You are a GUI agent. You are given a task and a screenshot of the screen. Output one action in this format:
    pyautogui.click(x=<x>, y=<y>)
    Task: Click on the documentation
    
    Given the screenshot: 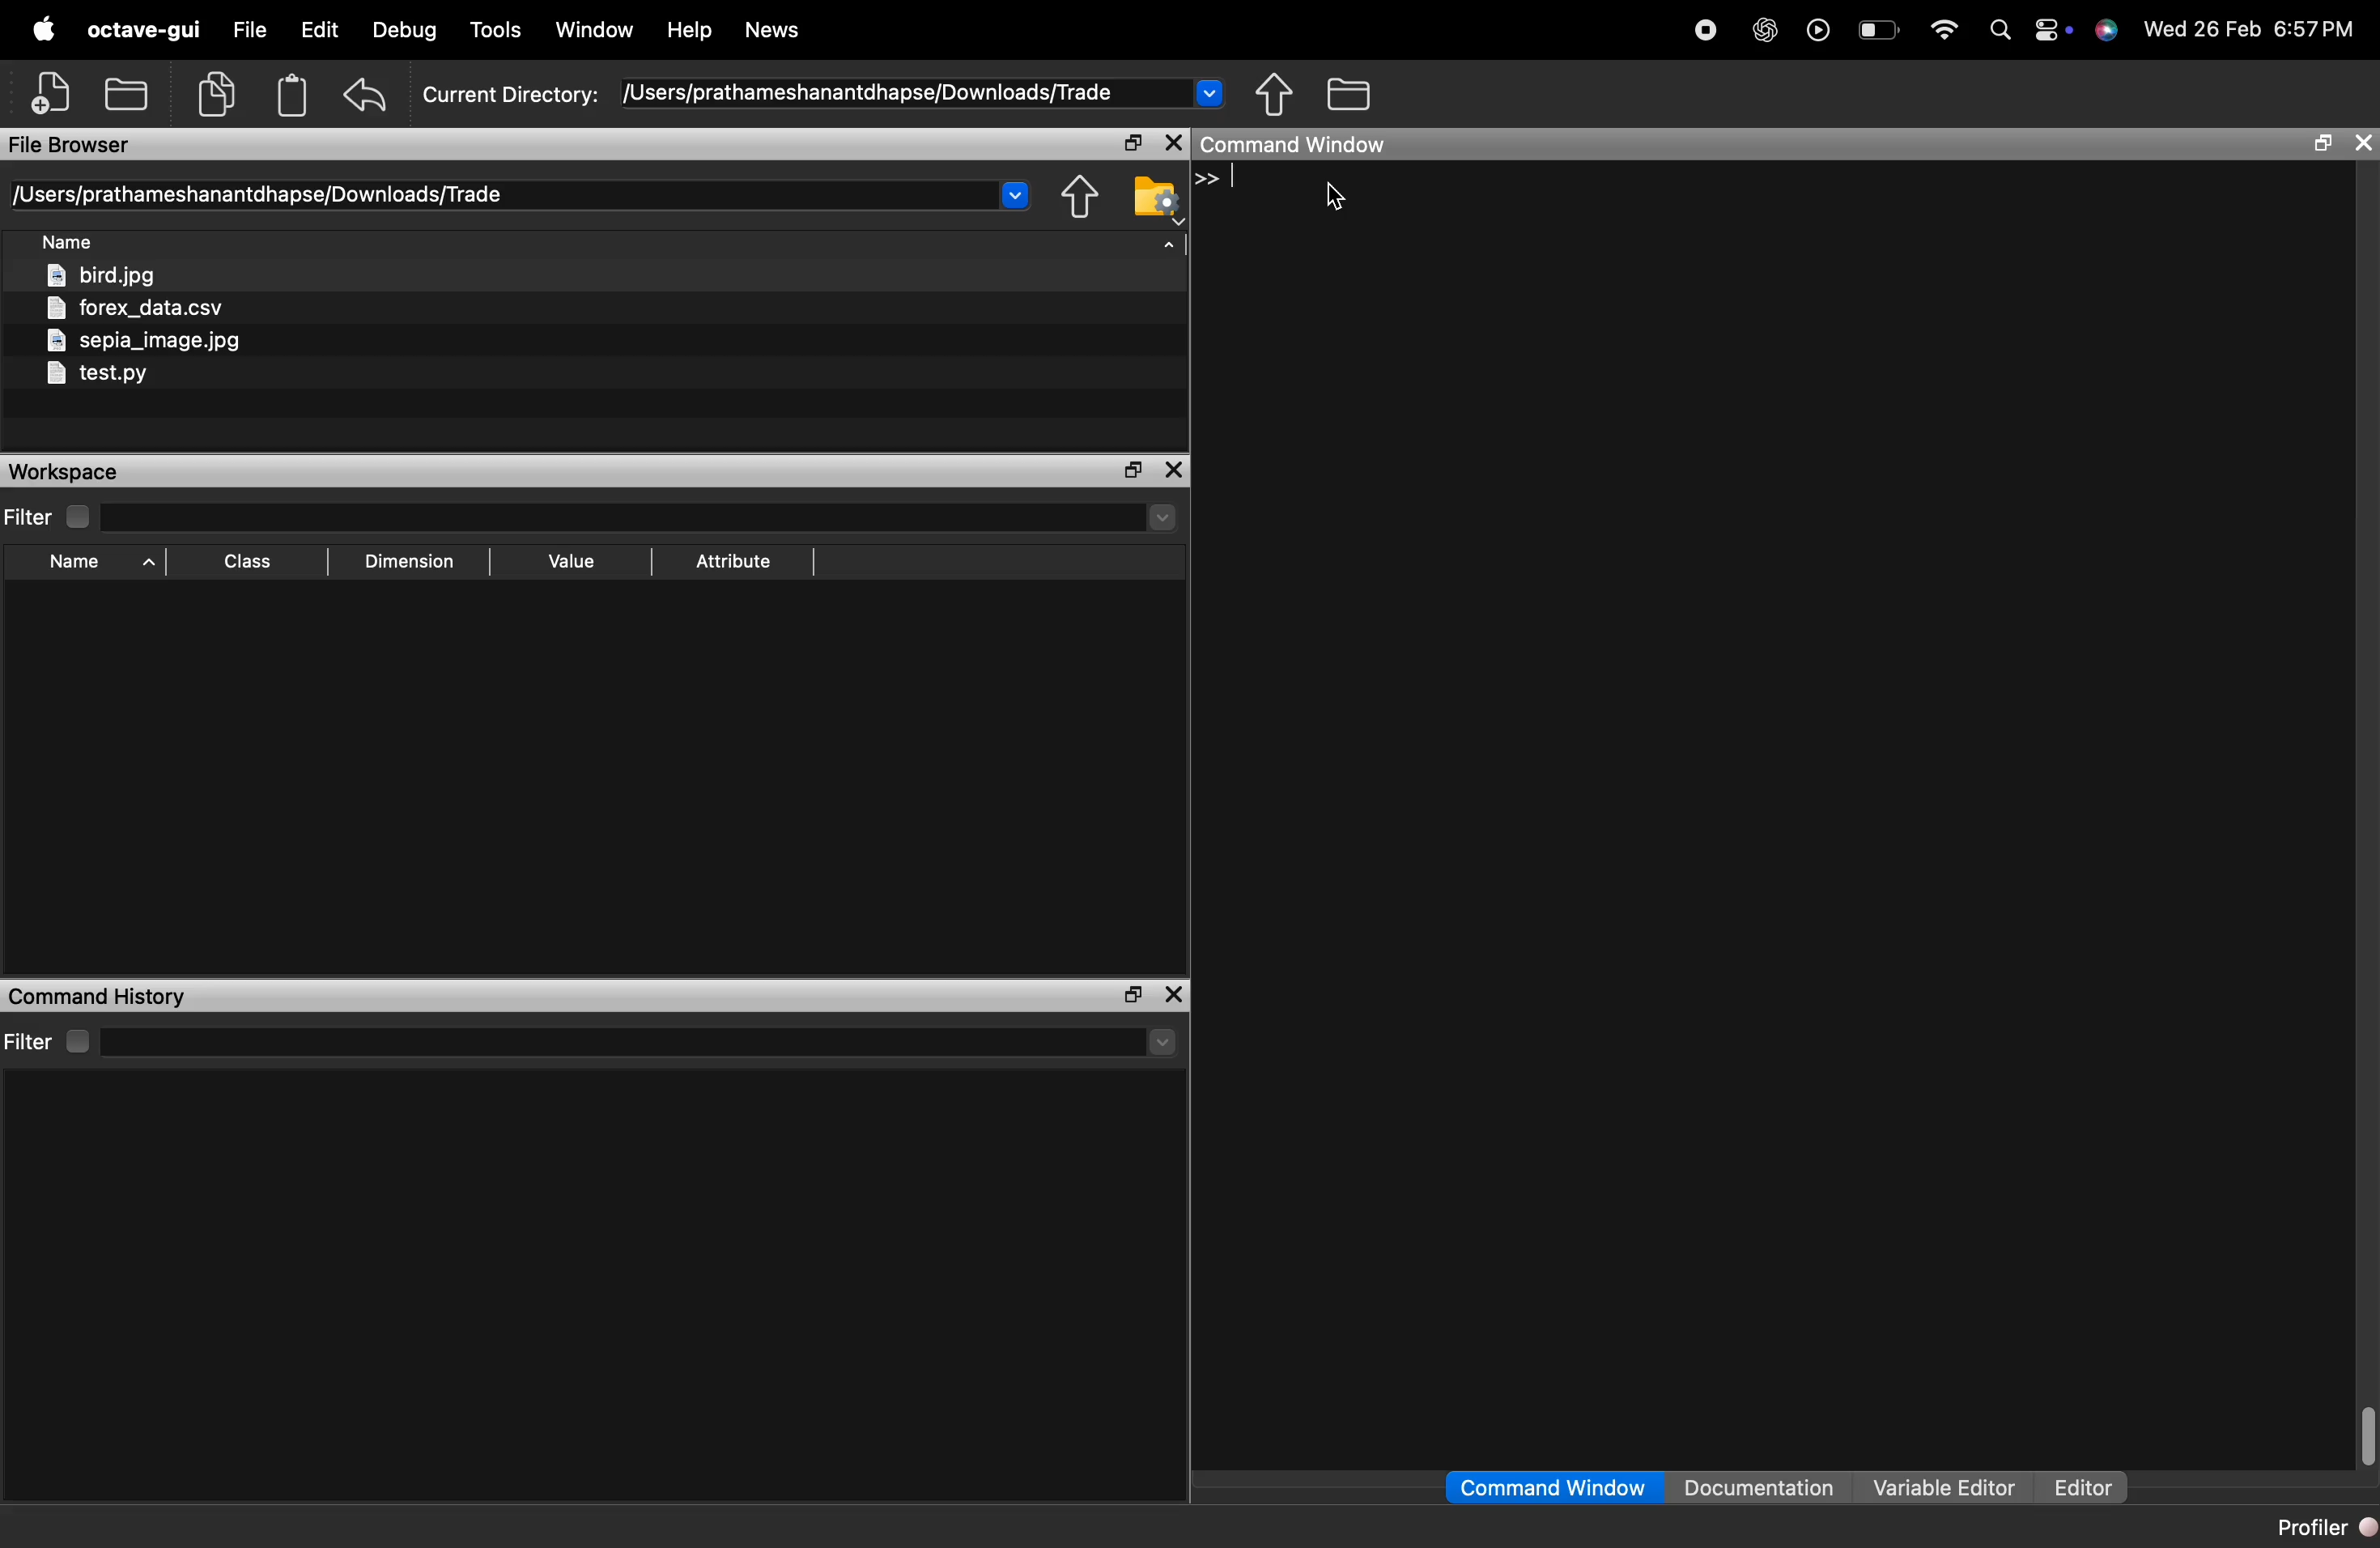 What is the action you would take?
    pyautogui.click(x=1761, y=1487)
    